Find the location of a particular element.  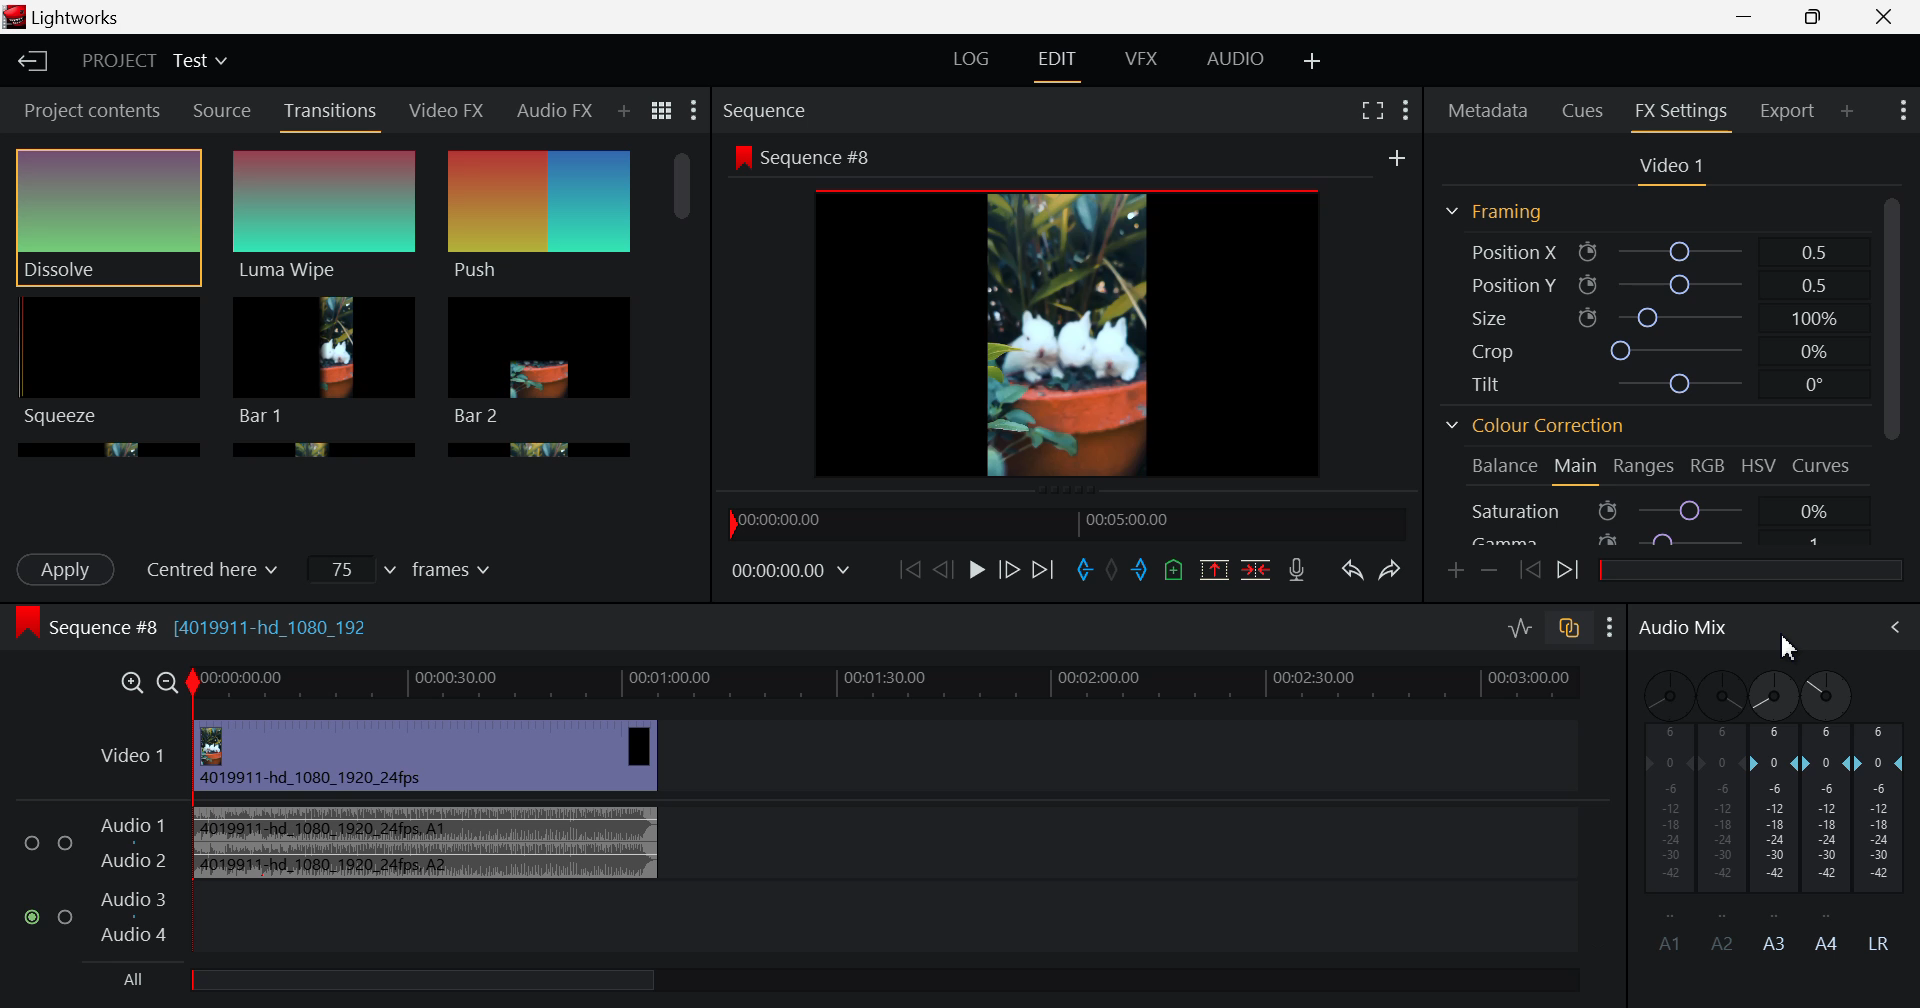

Add Layout is located at coordinates (1310, 60).